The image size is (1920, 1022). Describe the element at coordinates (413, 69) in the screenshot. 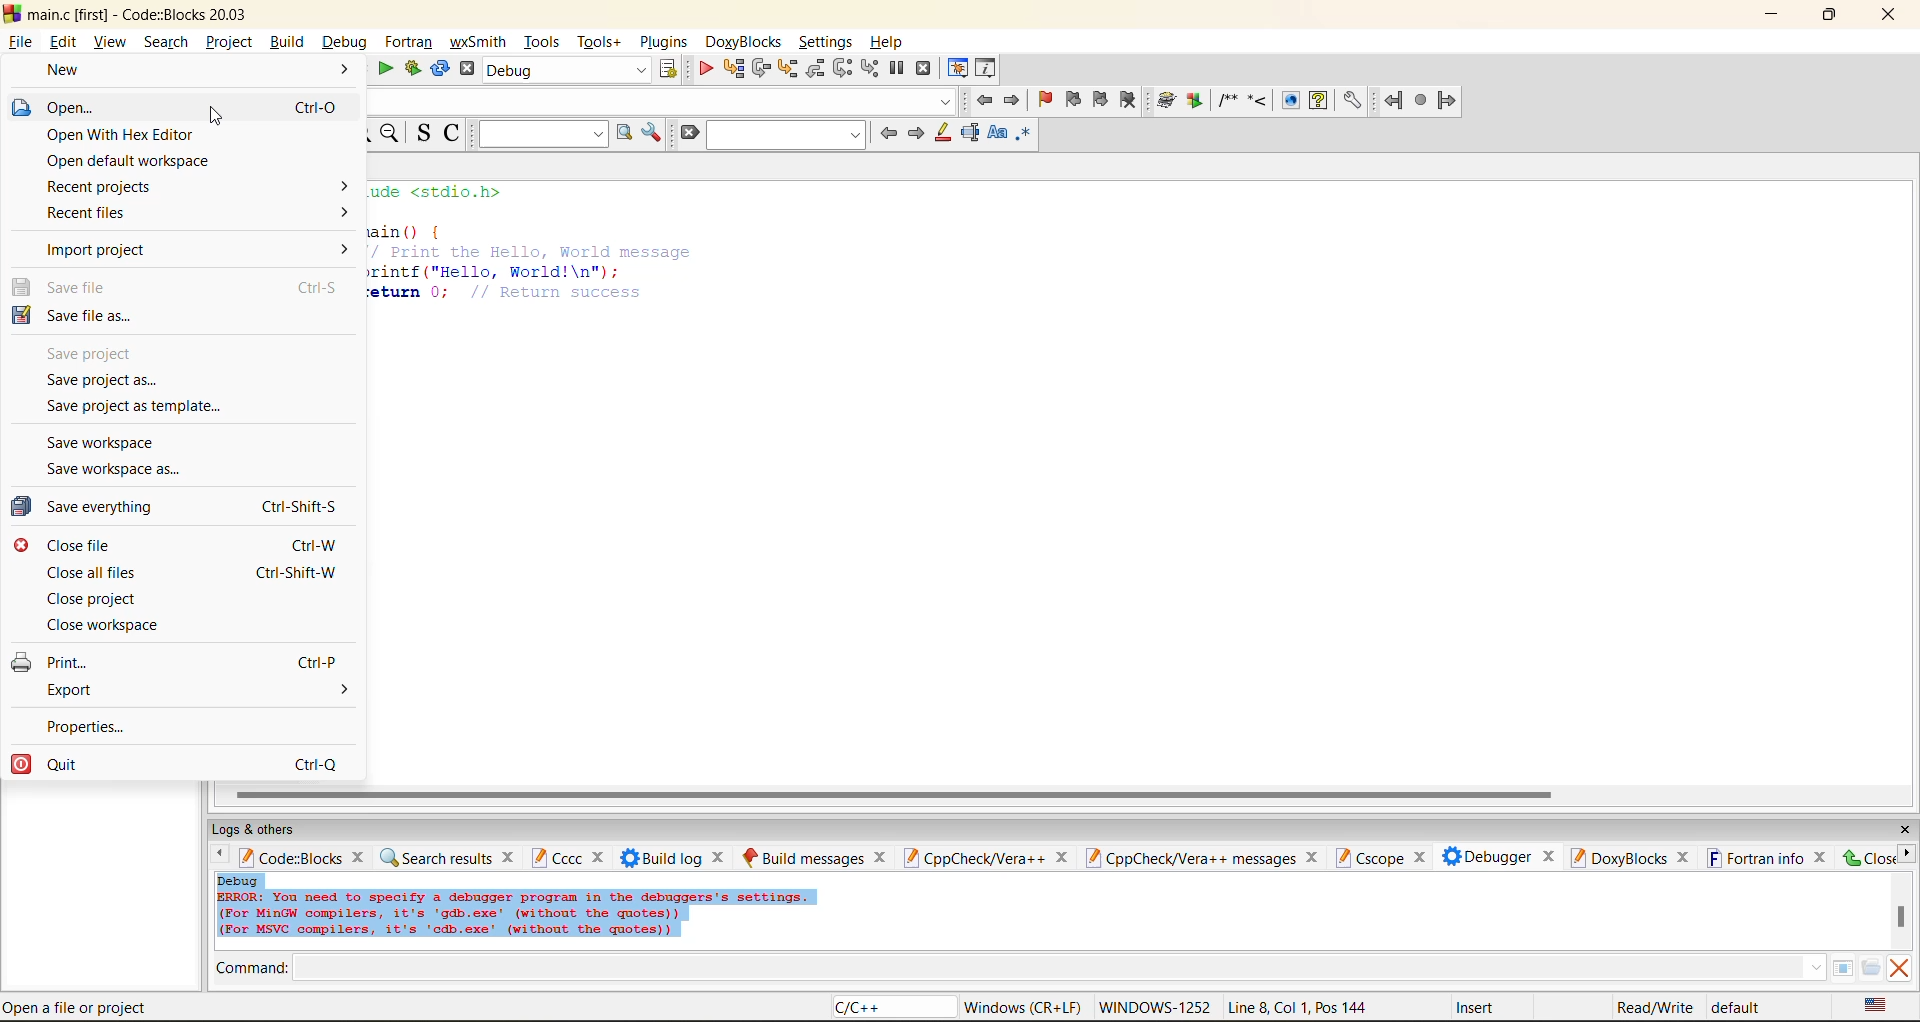

I see `build and run` at that location.